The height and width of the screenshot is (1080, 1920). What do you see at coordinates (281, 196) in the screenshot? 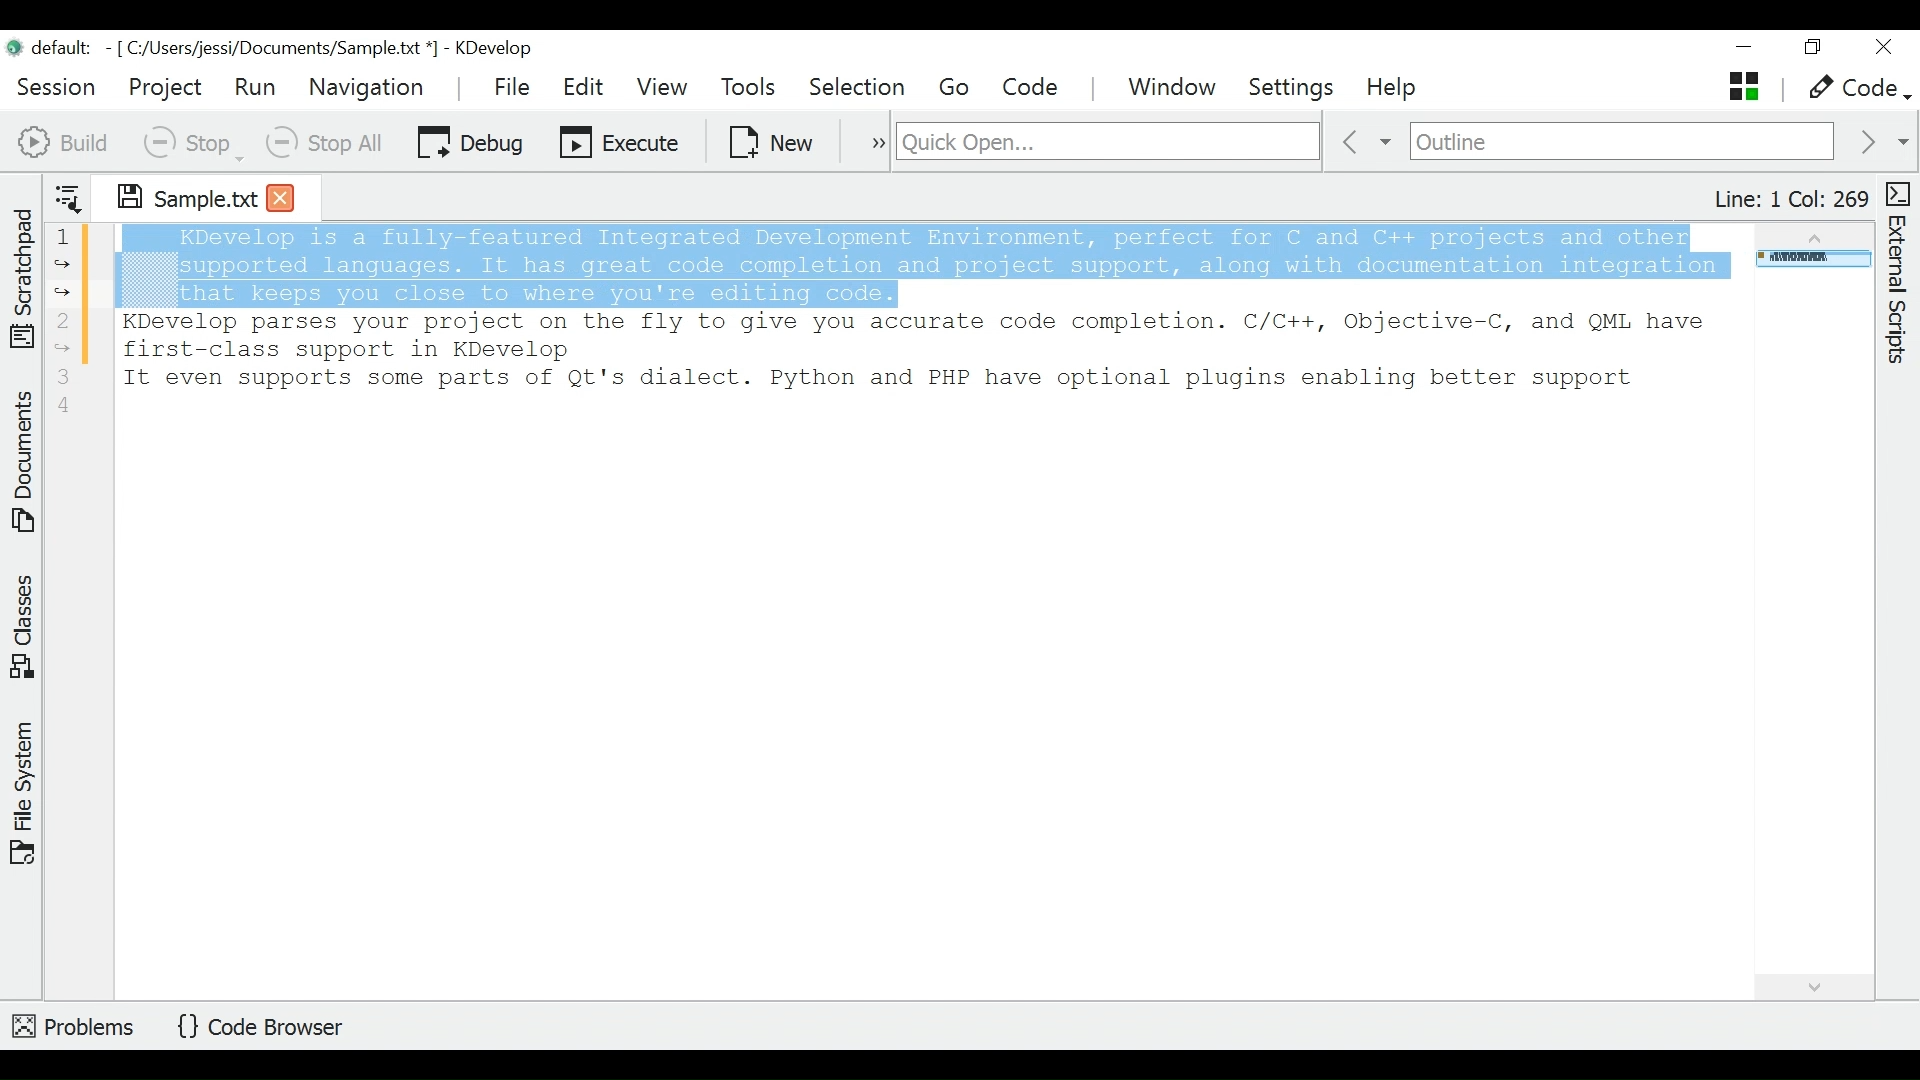
I see `Close tab` at bounding box center [281, 196].